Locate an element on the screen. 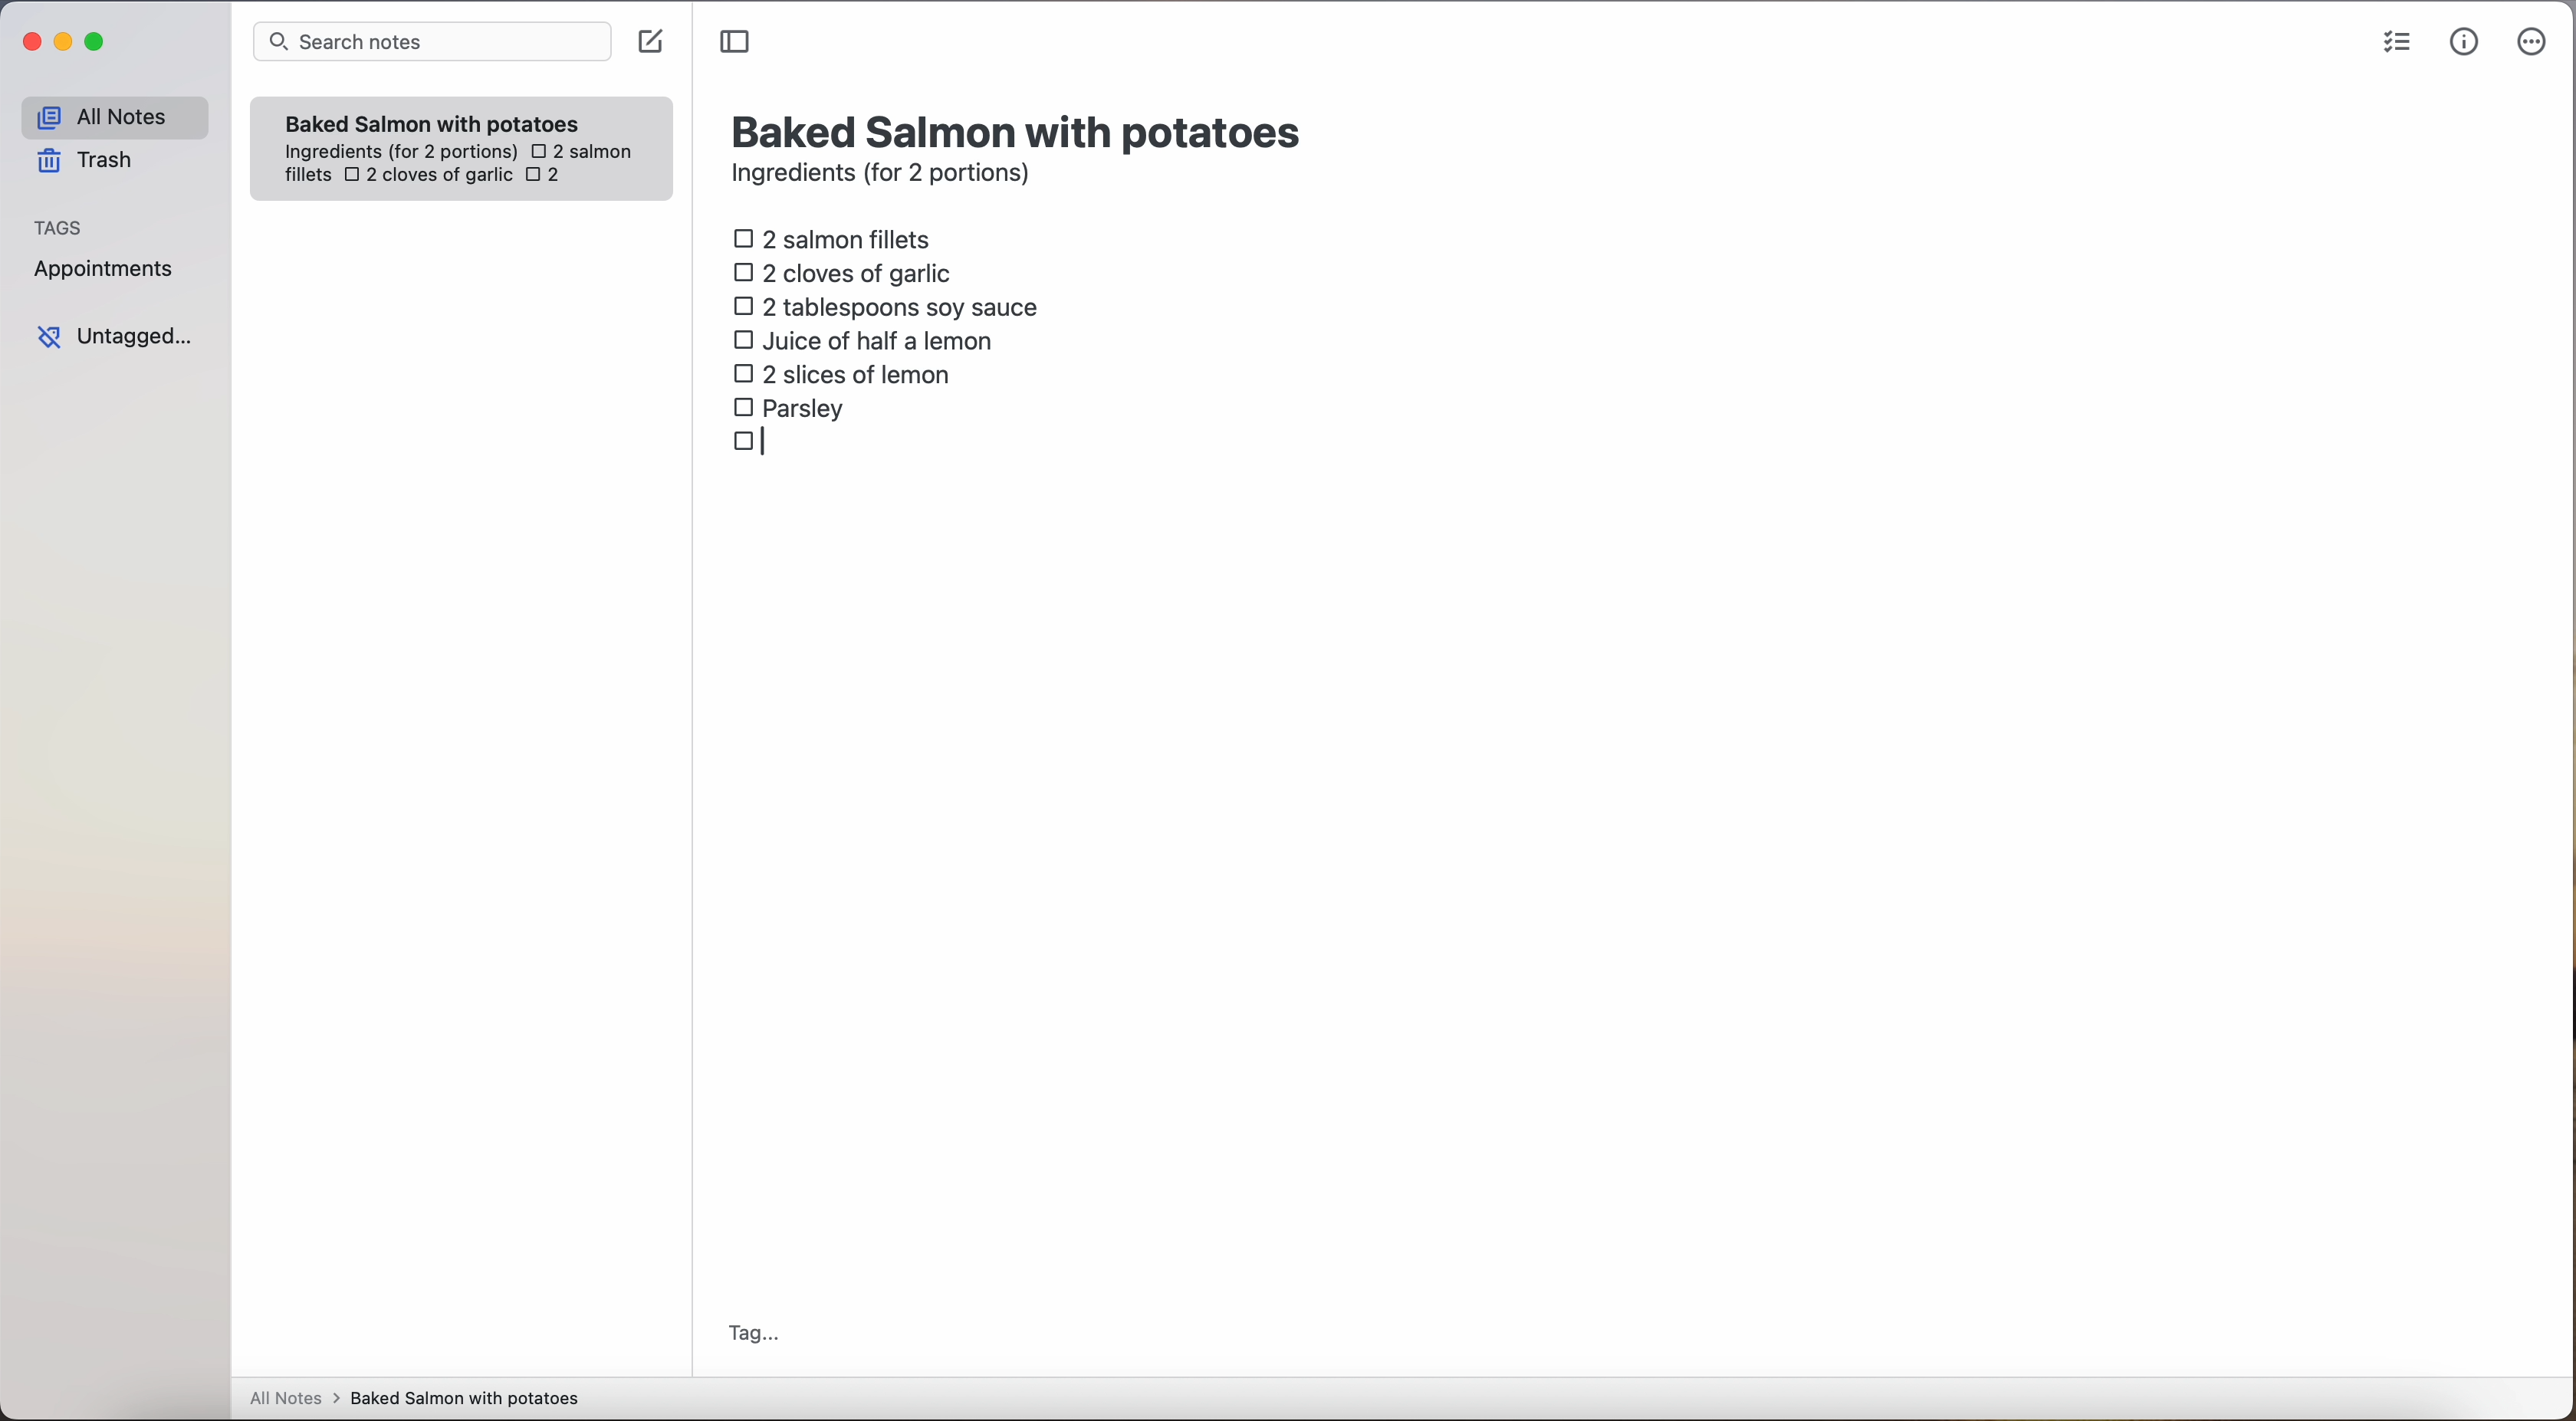 The image size is (2576, 1421). title is located at coordinates (1021, 129).